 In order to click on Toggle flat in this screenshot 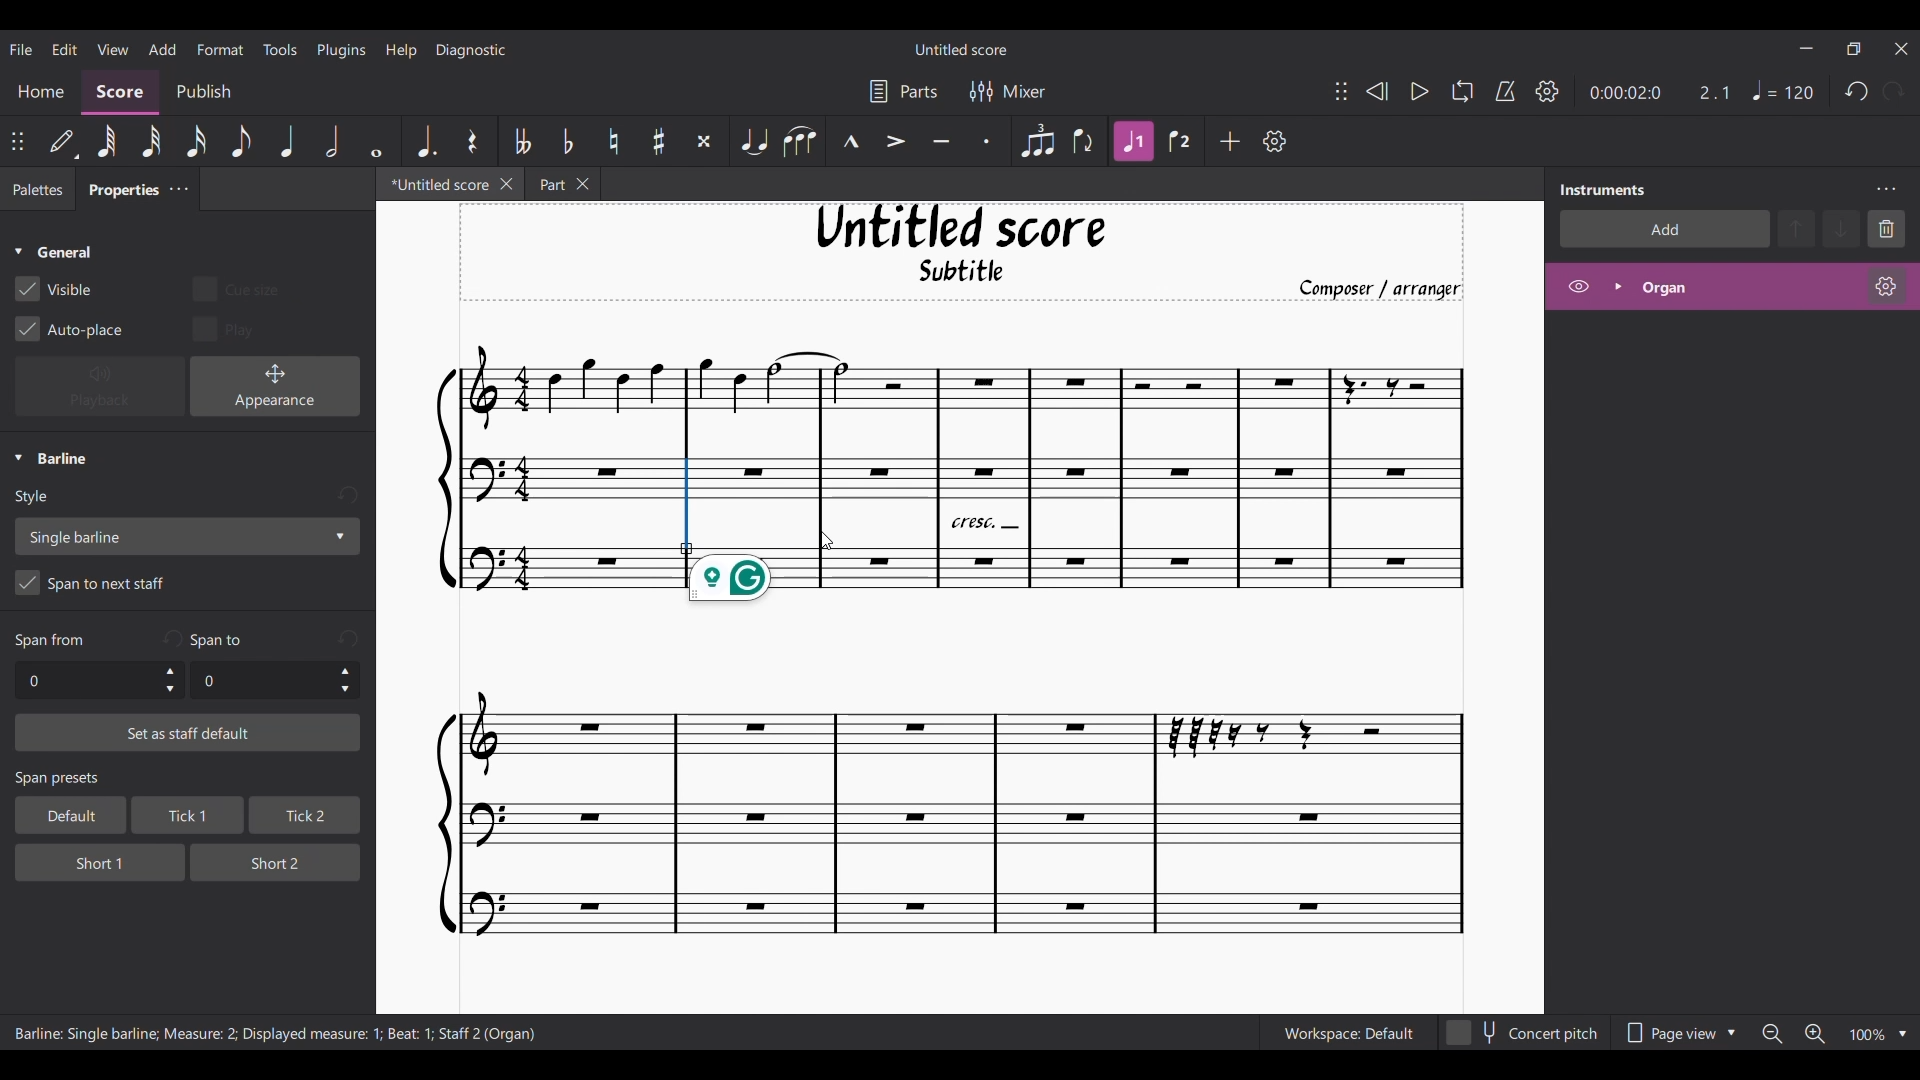, I will do `click(567, 141)`.